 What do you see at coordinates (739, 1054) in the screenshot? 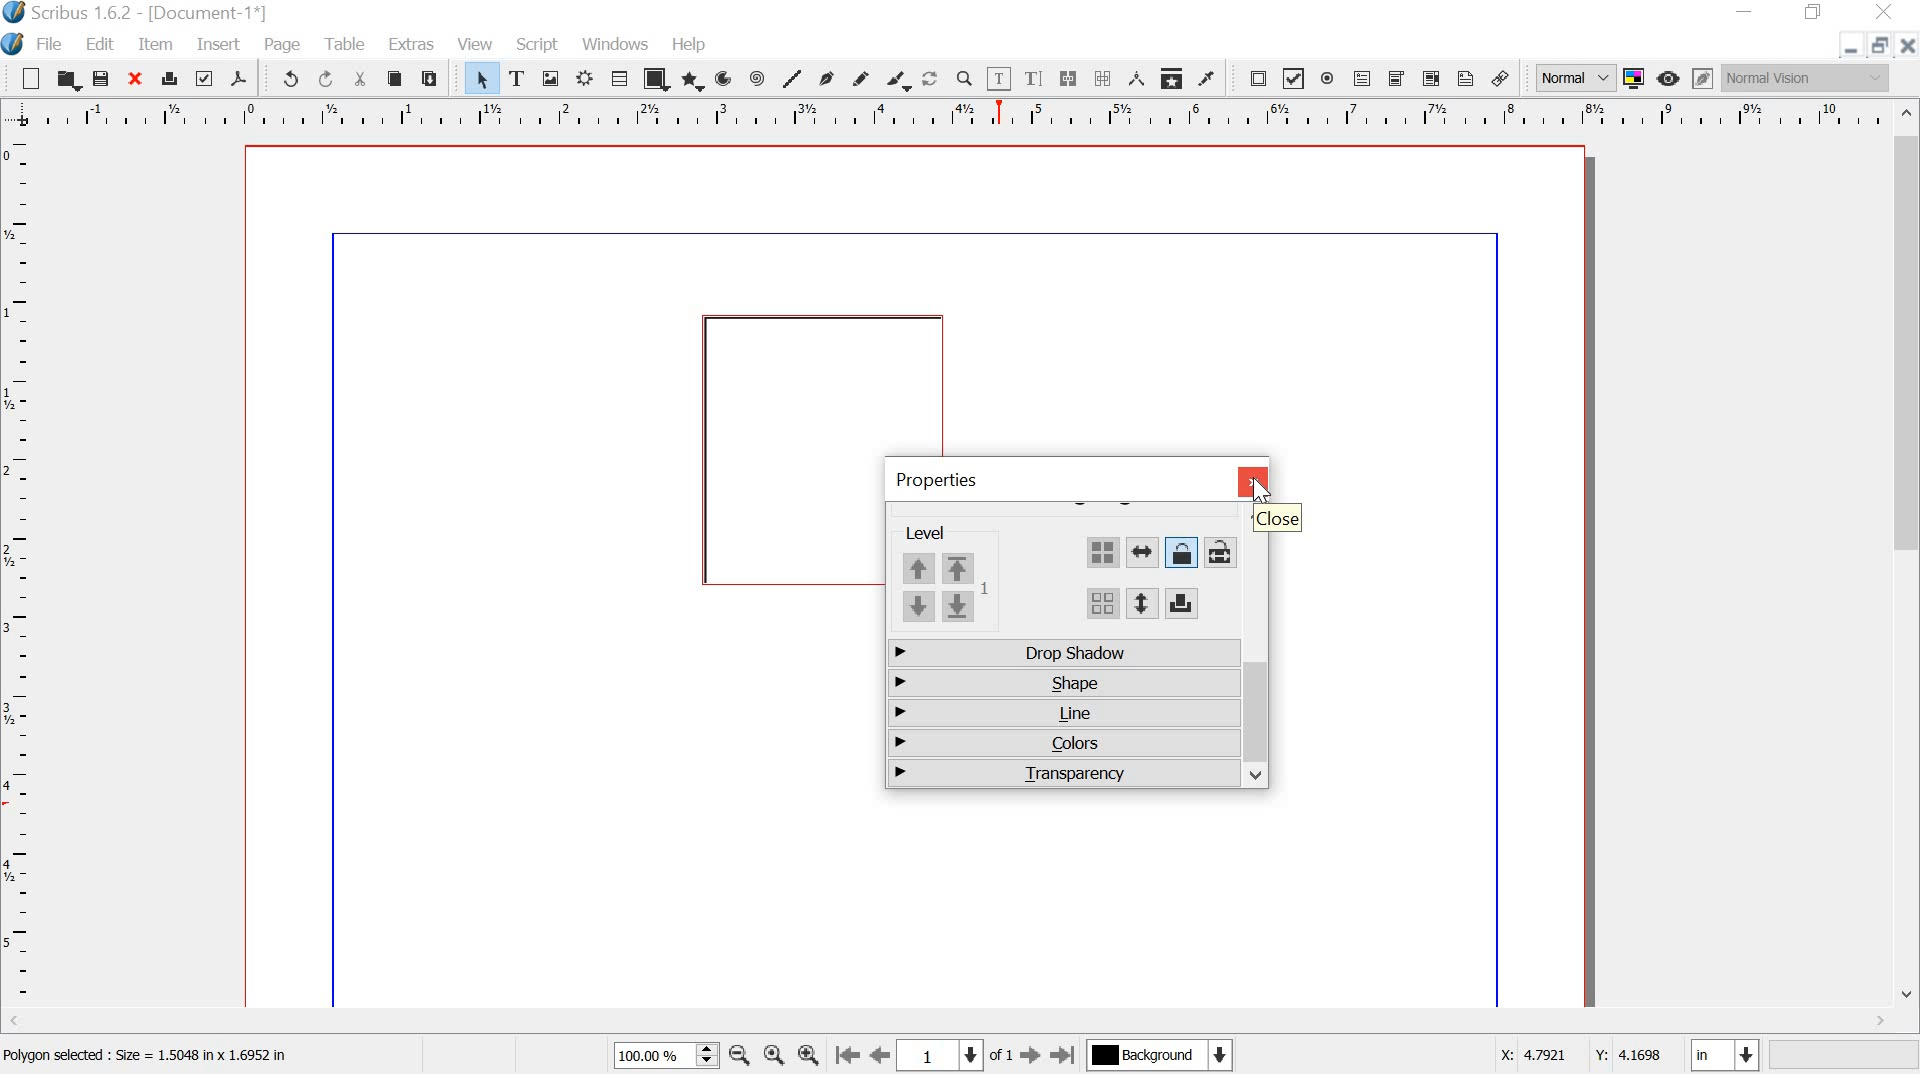
I see `zoom out` at bounding box center [739, 1054].